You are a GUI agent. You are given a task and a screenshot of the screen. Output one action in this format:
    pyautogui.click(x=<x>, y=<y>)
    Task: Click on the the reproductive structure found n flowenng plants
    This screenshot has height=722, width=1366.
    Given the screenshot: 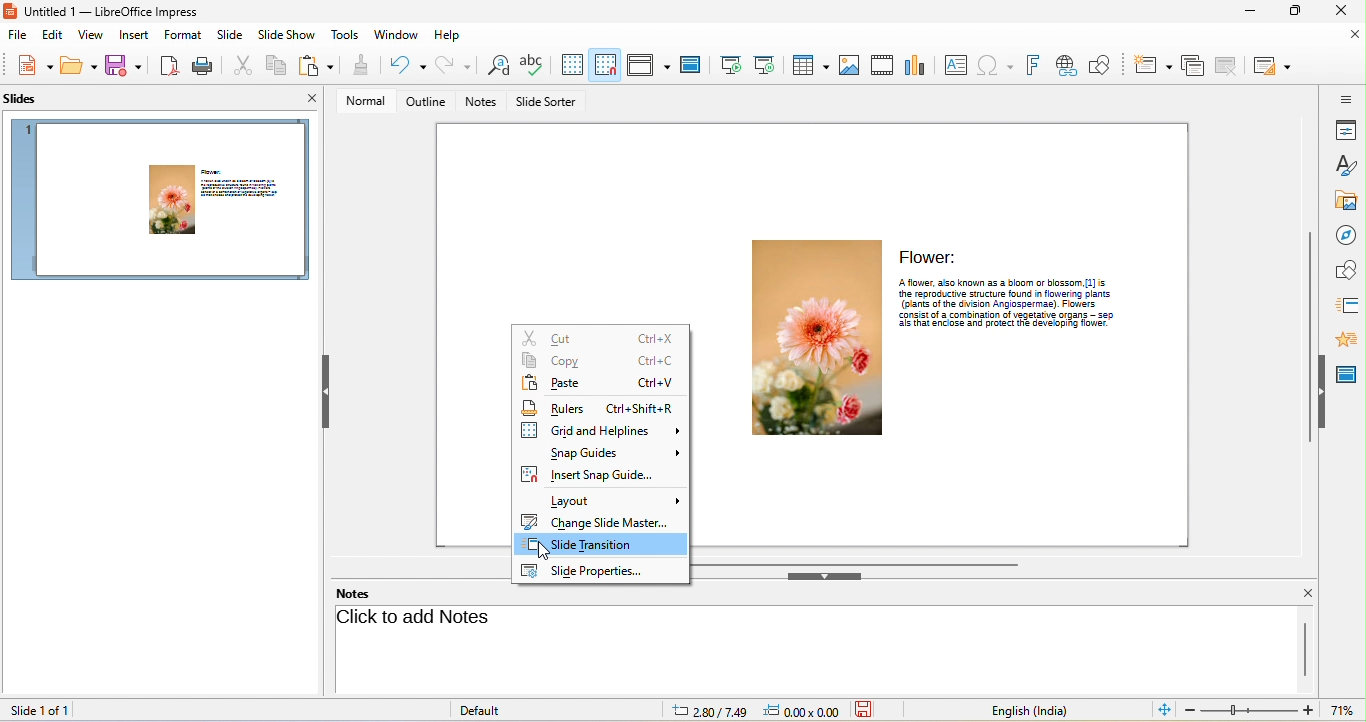 What is the action you would take?
    pyautogui.click(x=1001, y=293)
    